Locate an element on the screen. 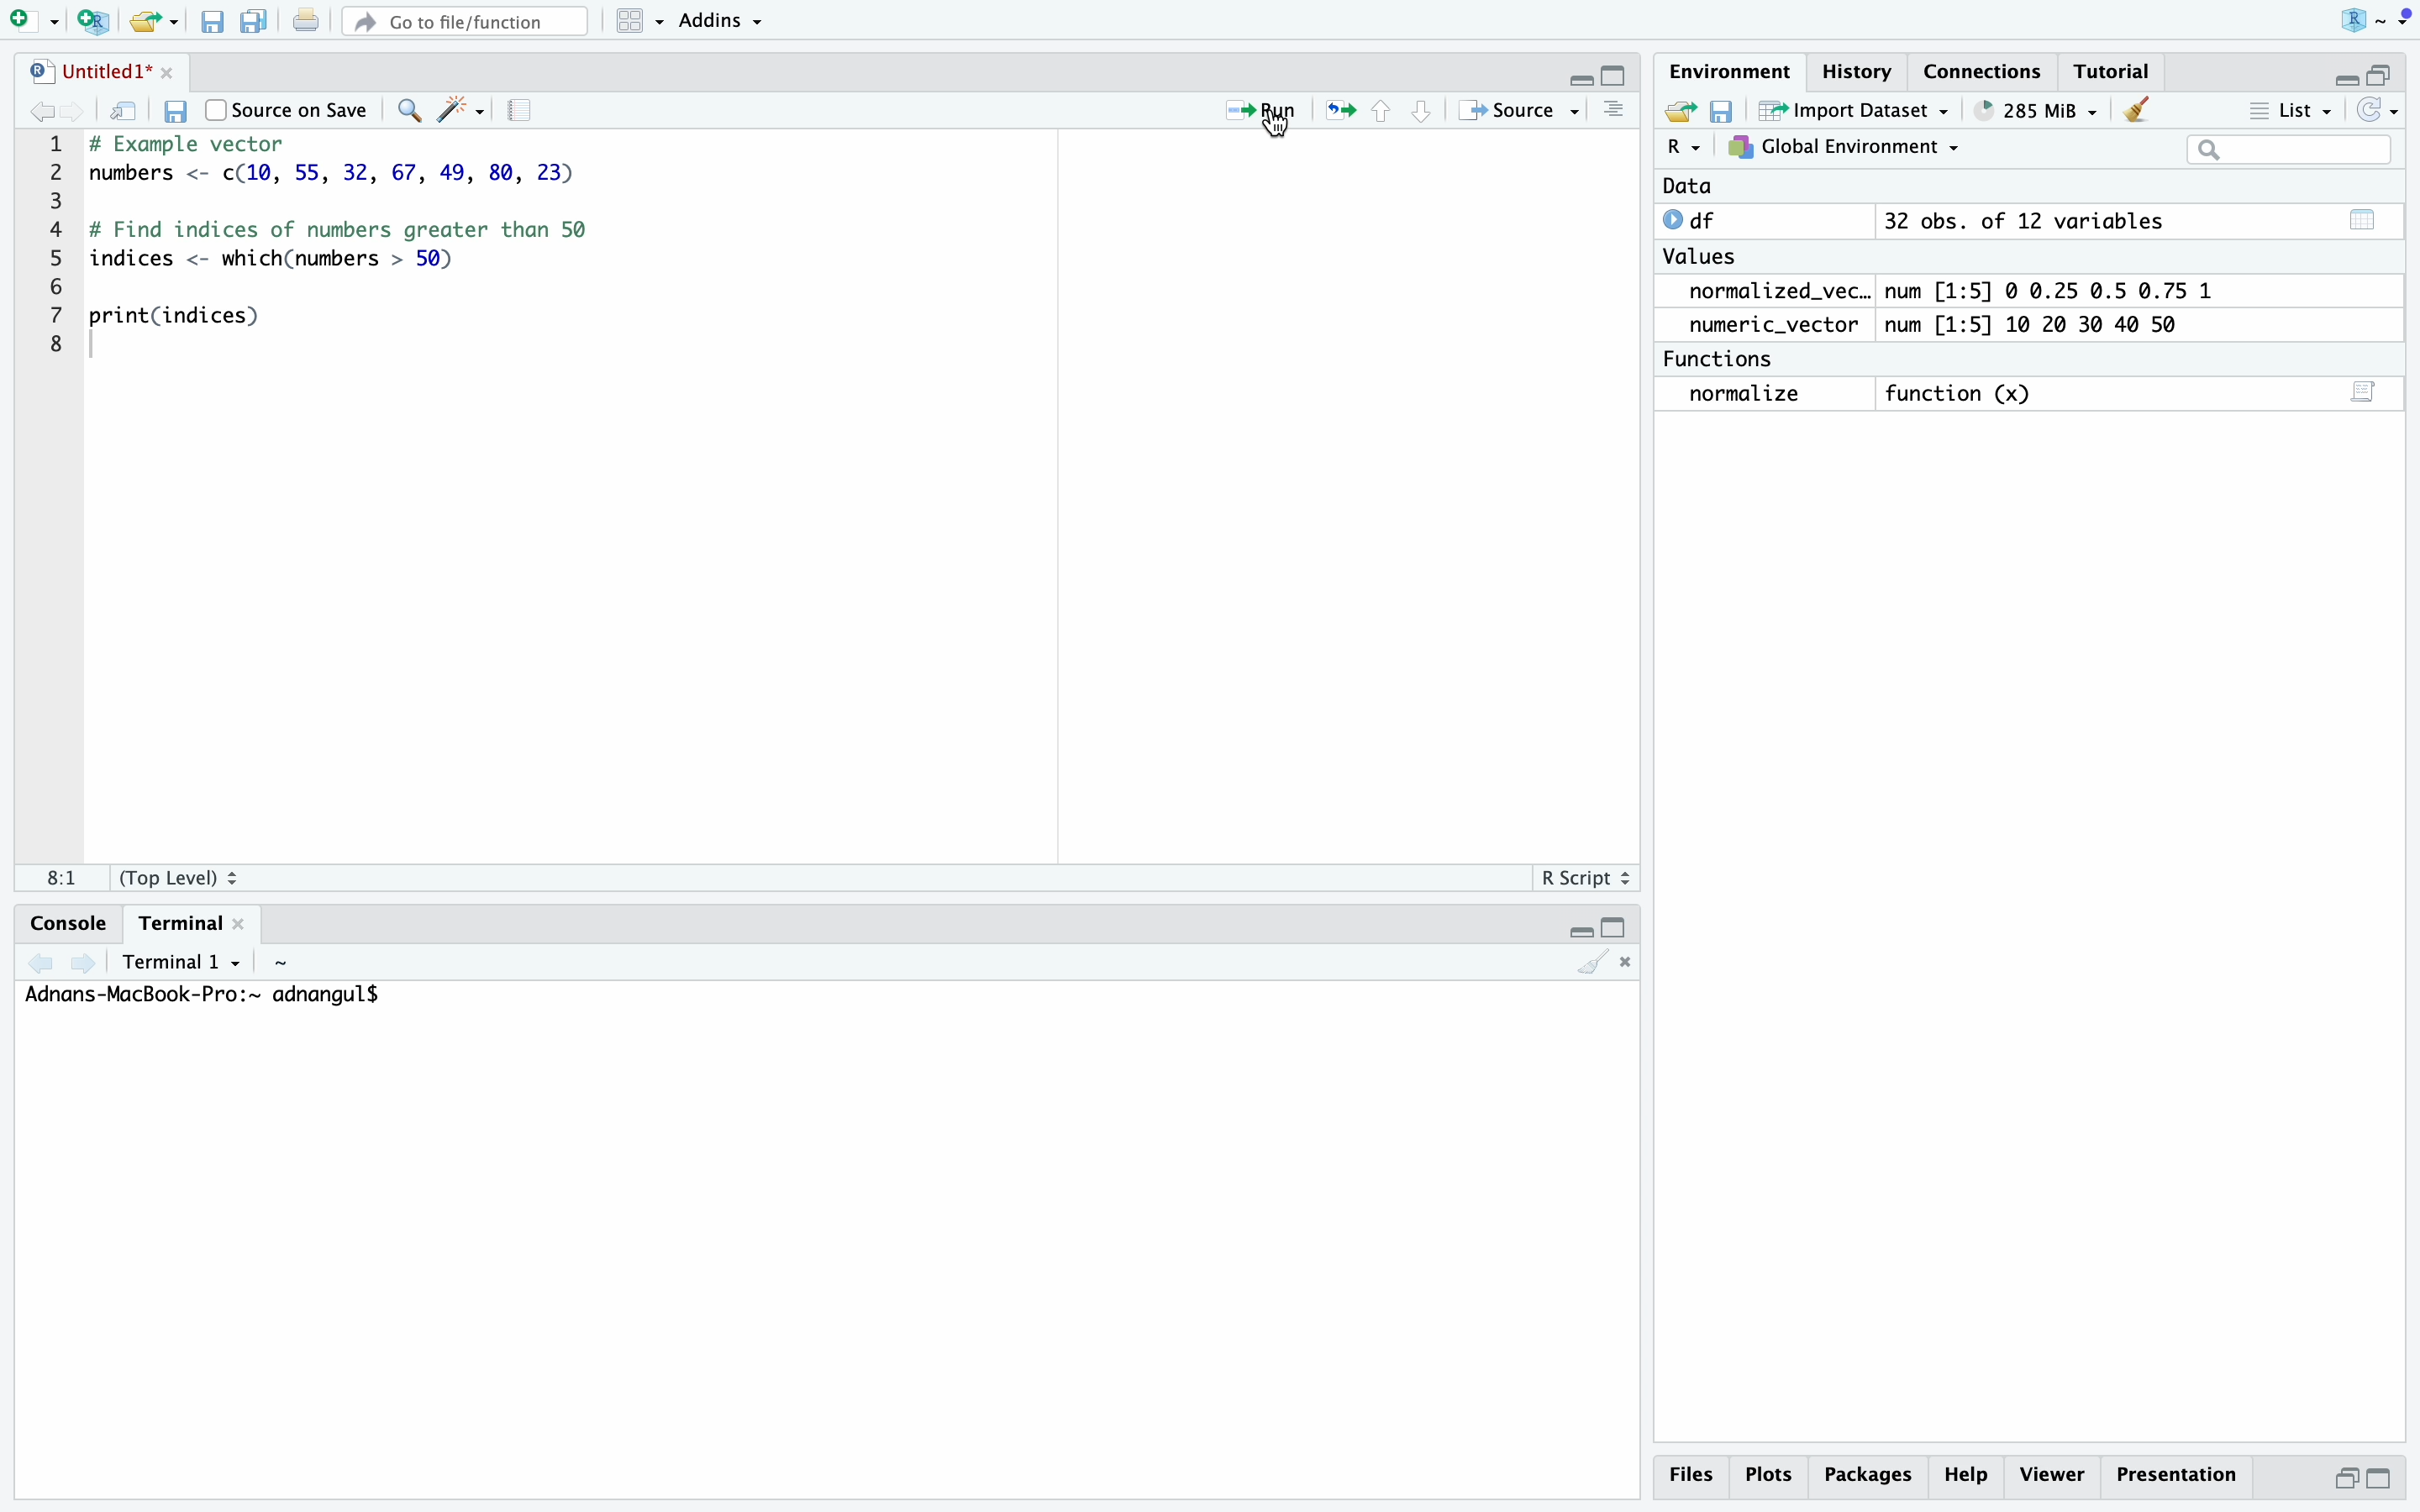 The width and height of the screenshot is (2420, 1512). MENU is located at coordinates (2405, 21).